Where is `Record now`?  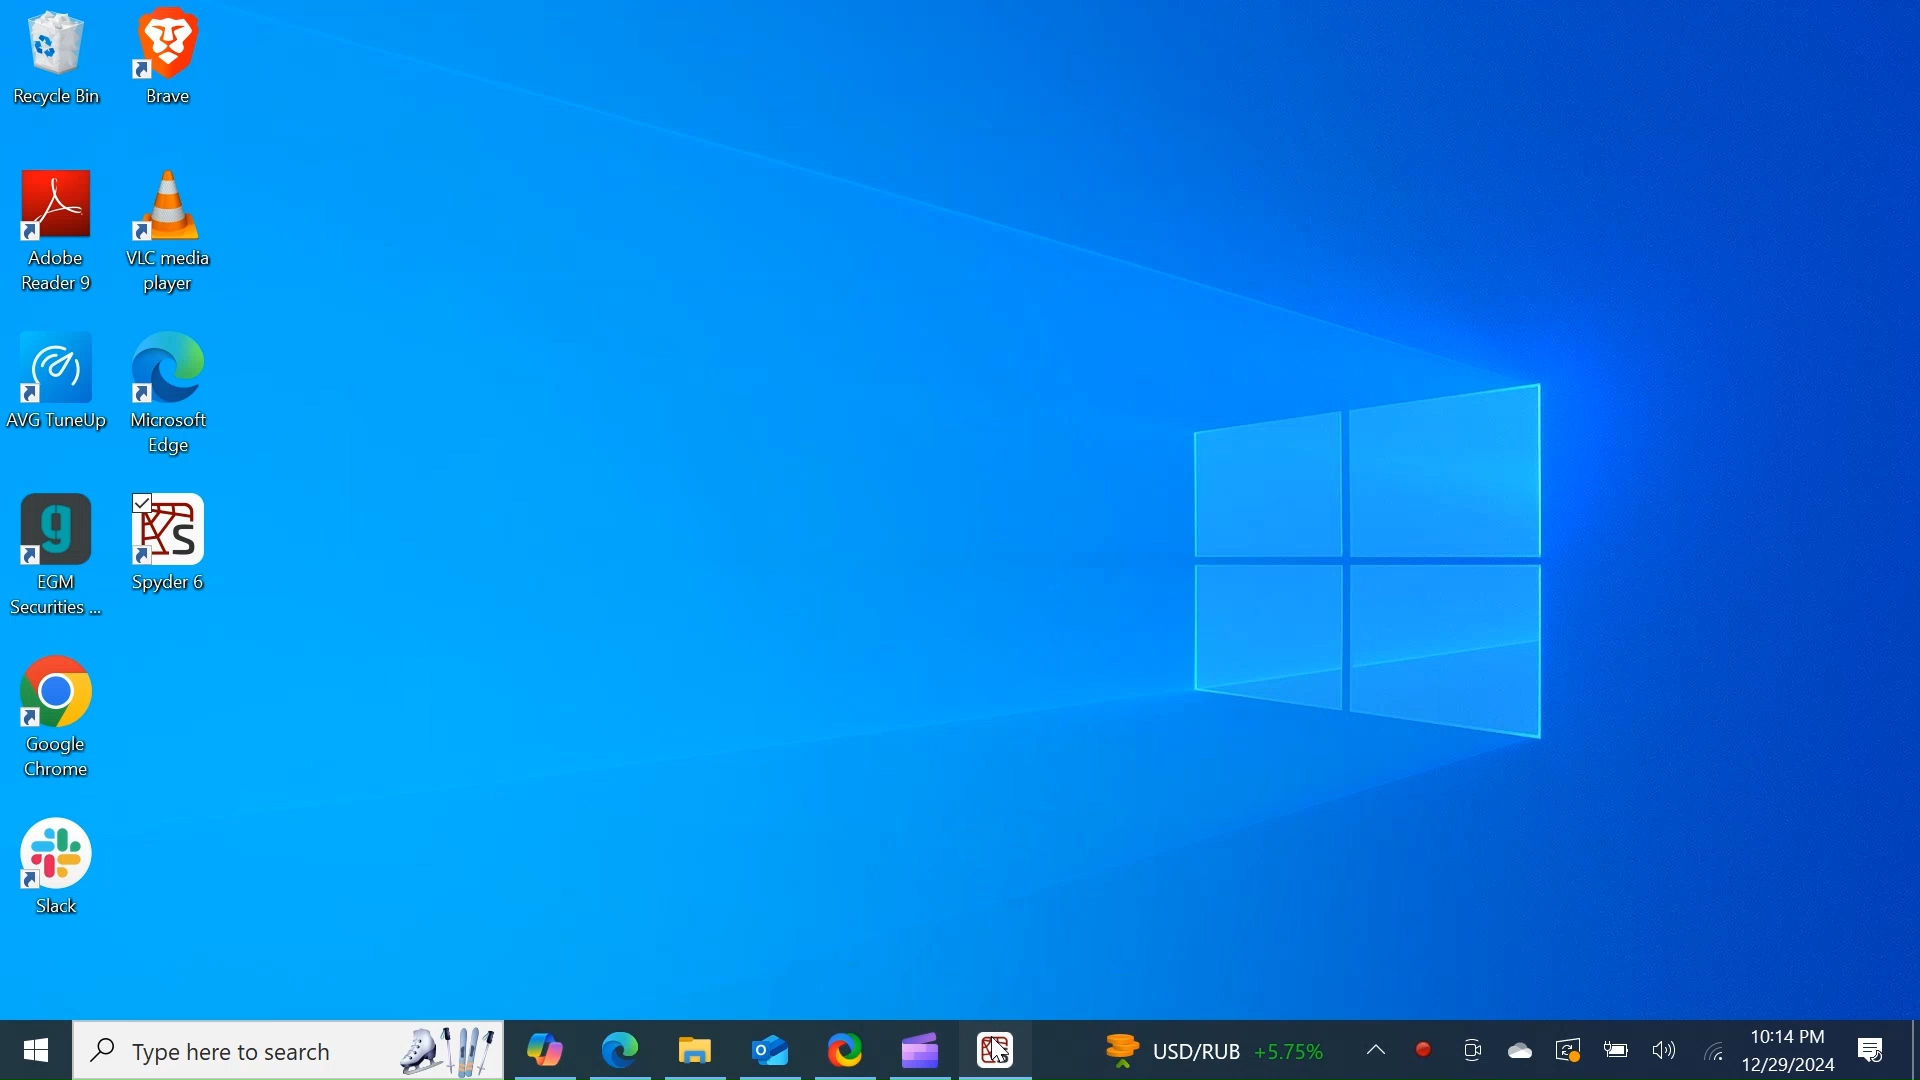 Record now is located at coordinates (1423, 1048).